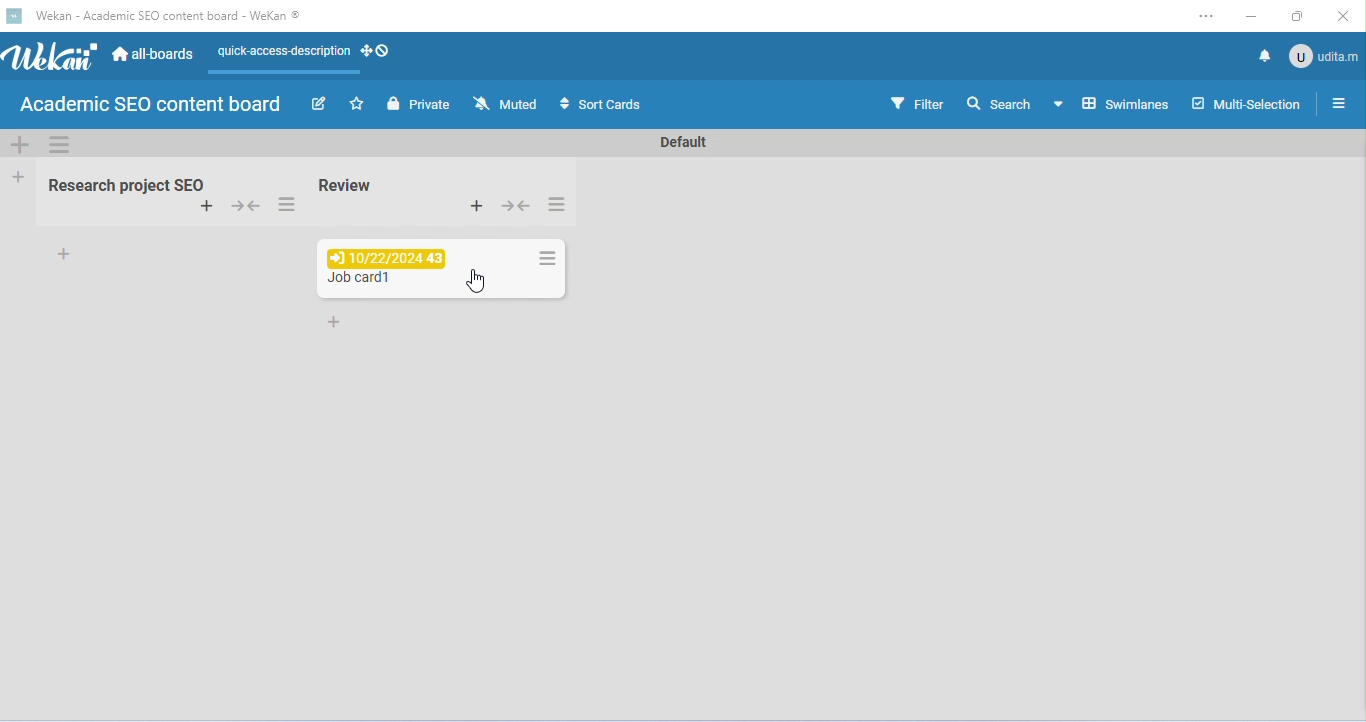 The height and width of the screenshot is (722, 1366). What do you see at coordinates (1110, 103) in the screenshot?
I see `board view` at bounding box center [1110, 103].